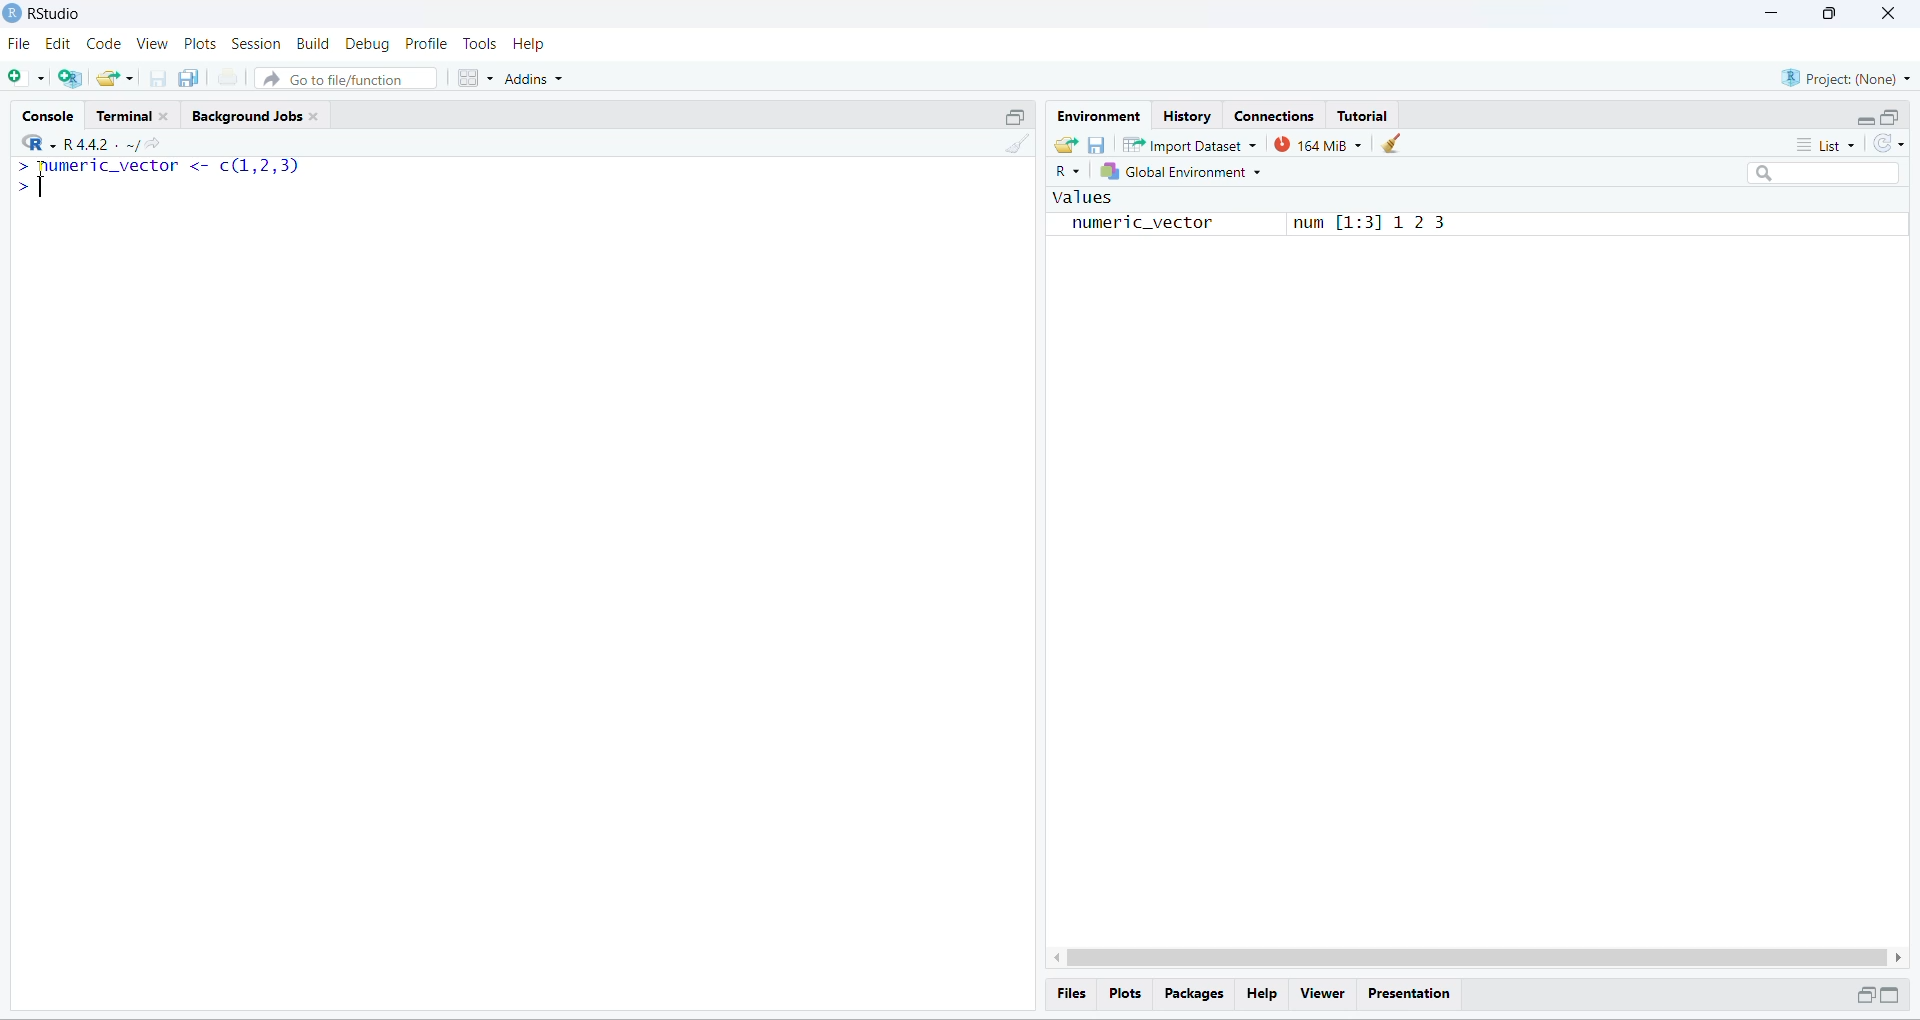 This screenshot has width=1920, height=1020. Describe the element at coordinates (160, 167) in the screenshot. I see `numeric_vector <- c(1,2,3p` at that location.